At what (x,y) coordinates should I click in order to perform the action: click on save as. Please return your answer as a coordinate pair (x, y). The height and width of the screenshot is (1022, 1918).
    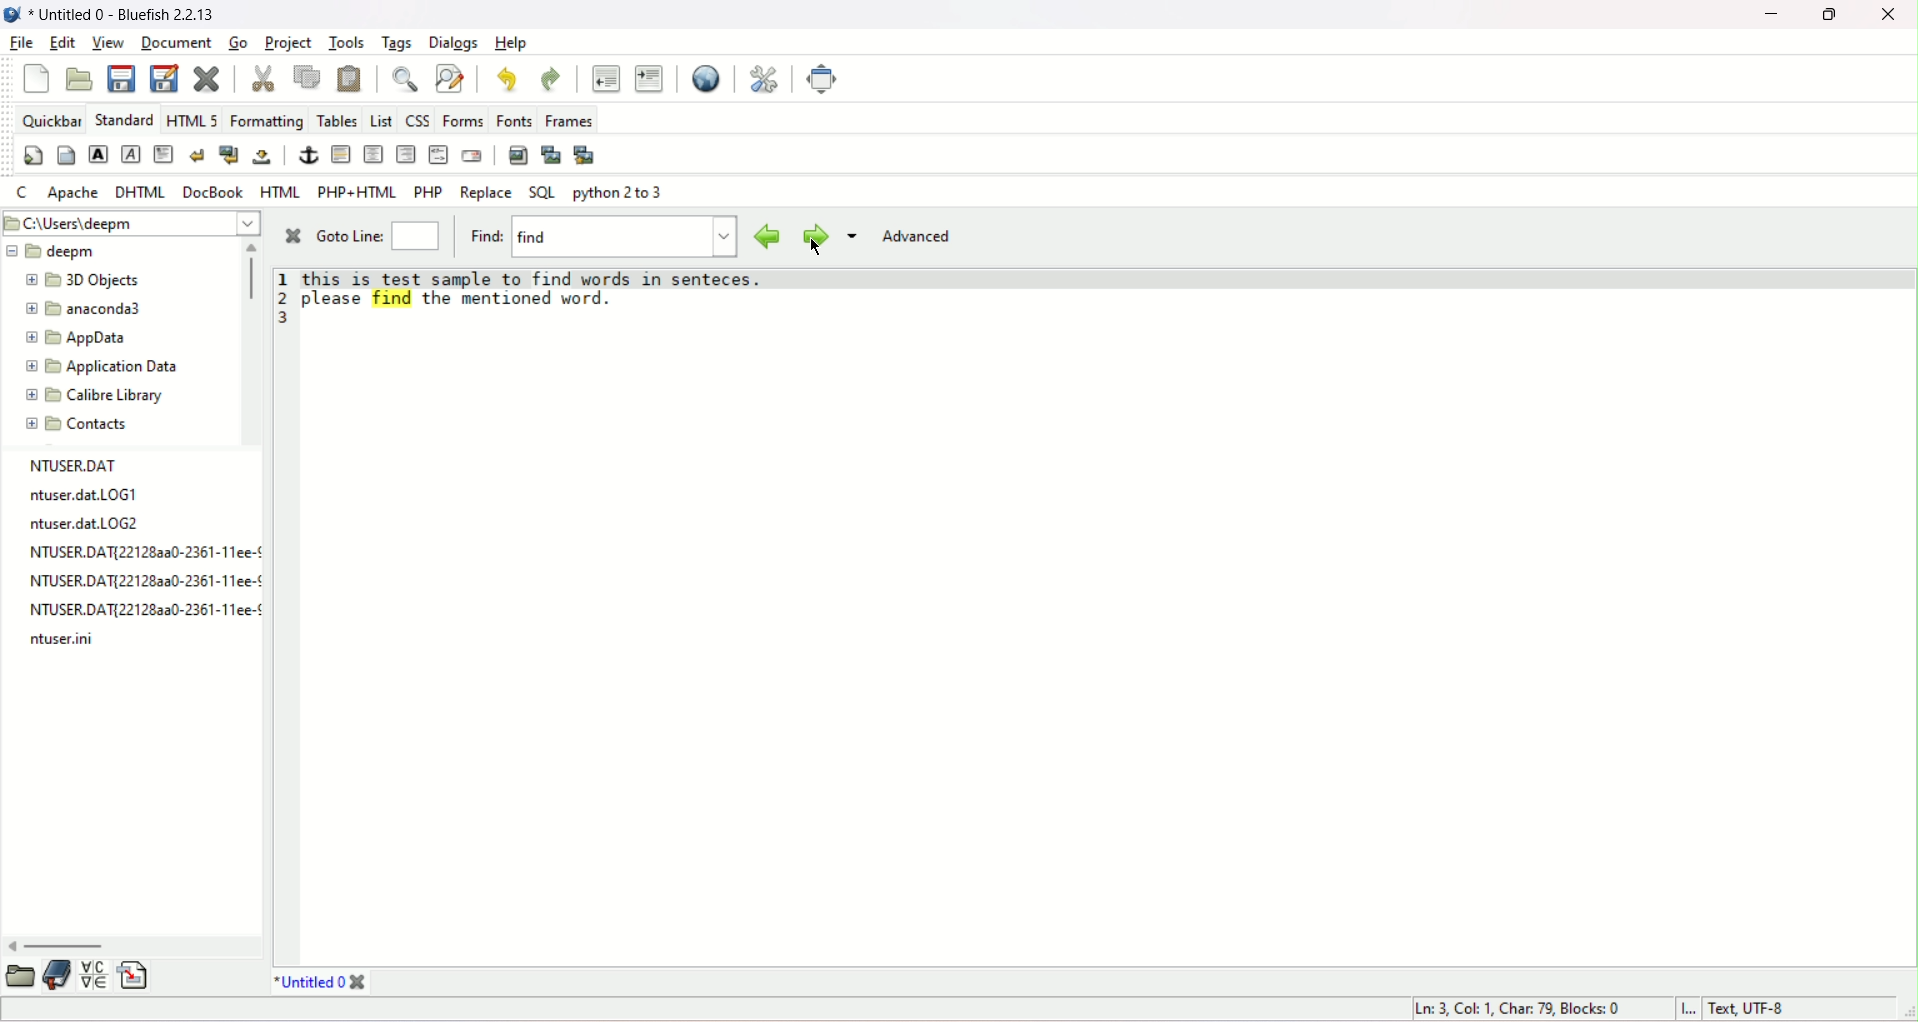
    Looking at the image, I should click on (162, 76).